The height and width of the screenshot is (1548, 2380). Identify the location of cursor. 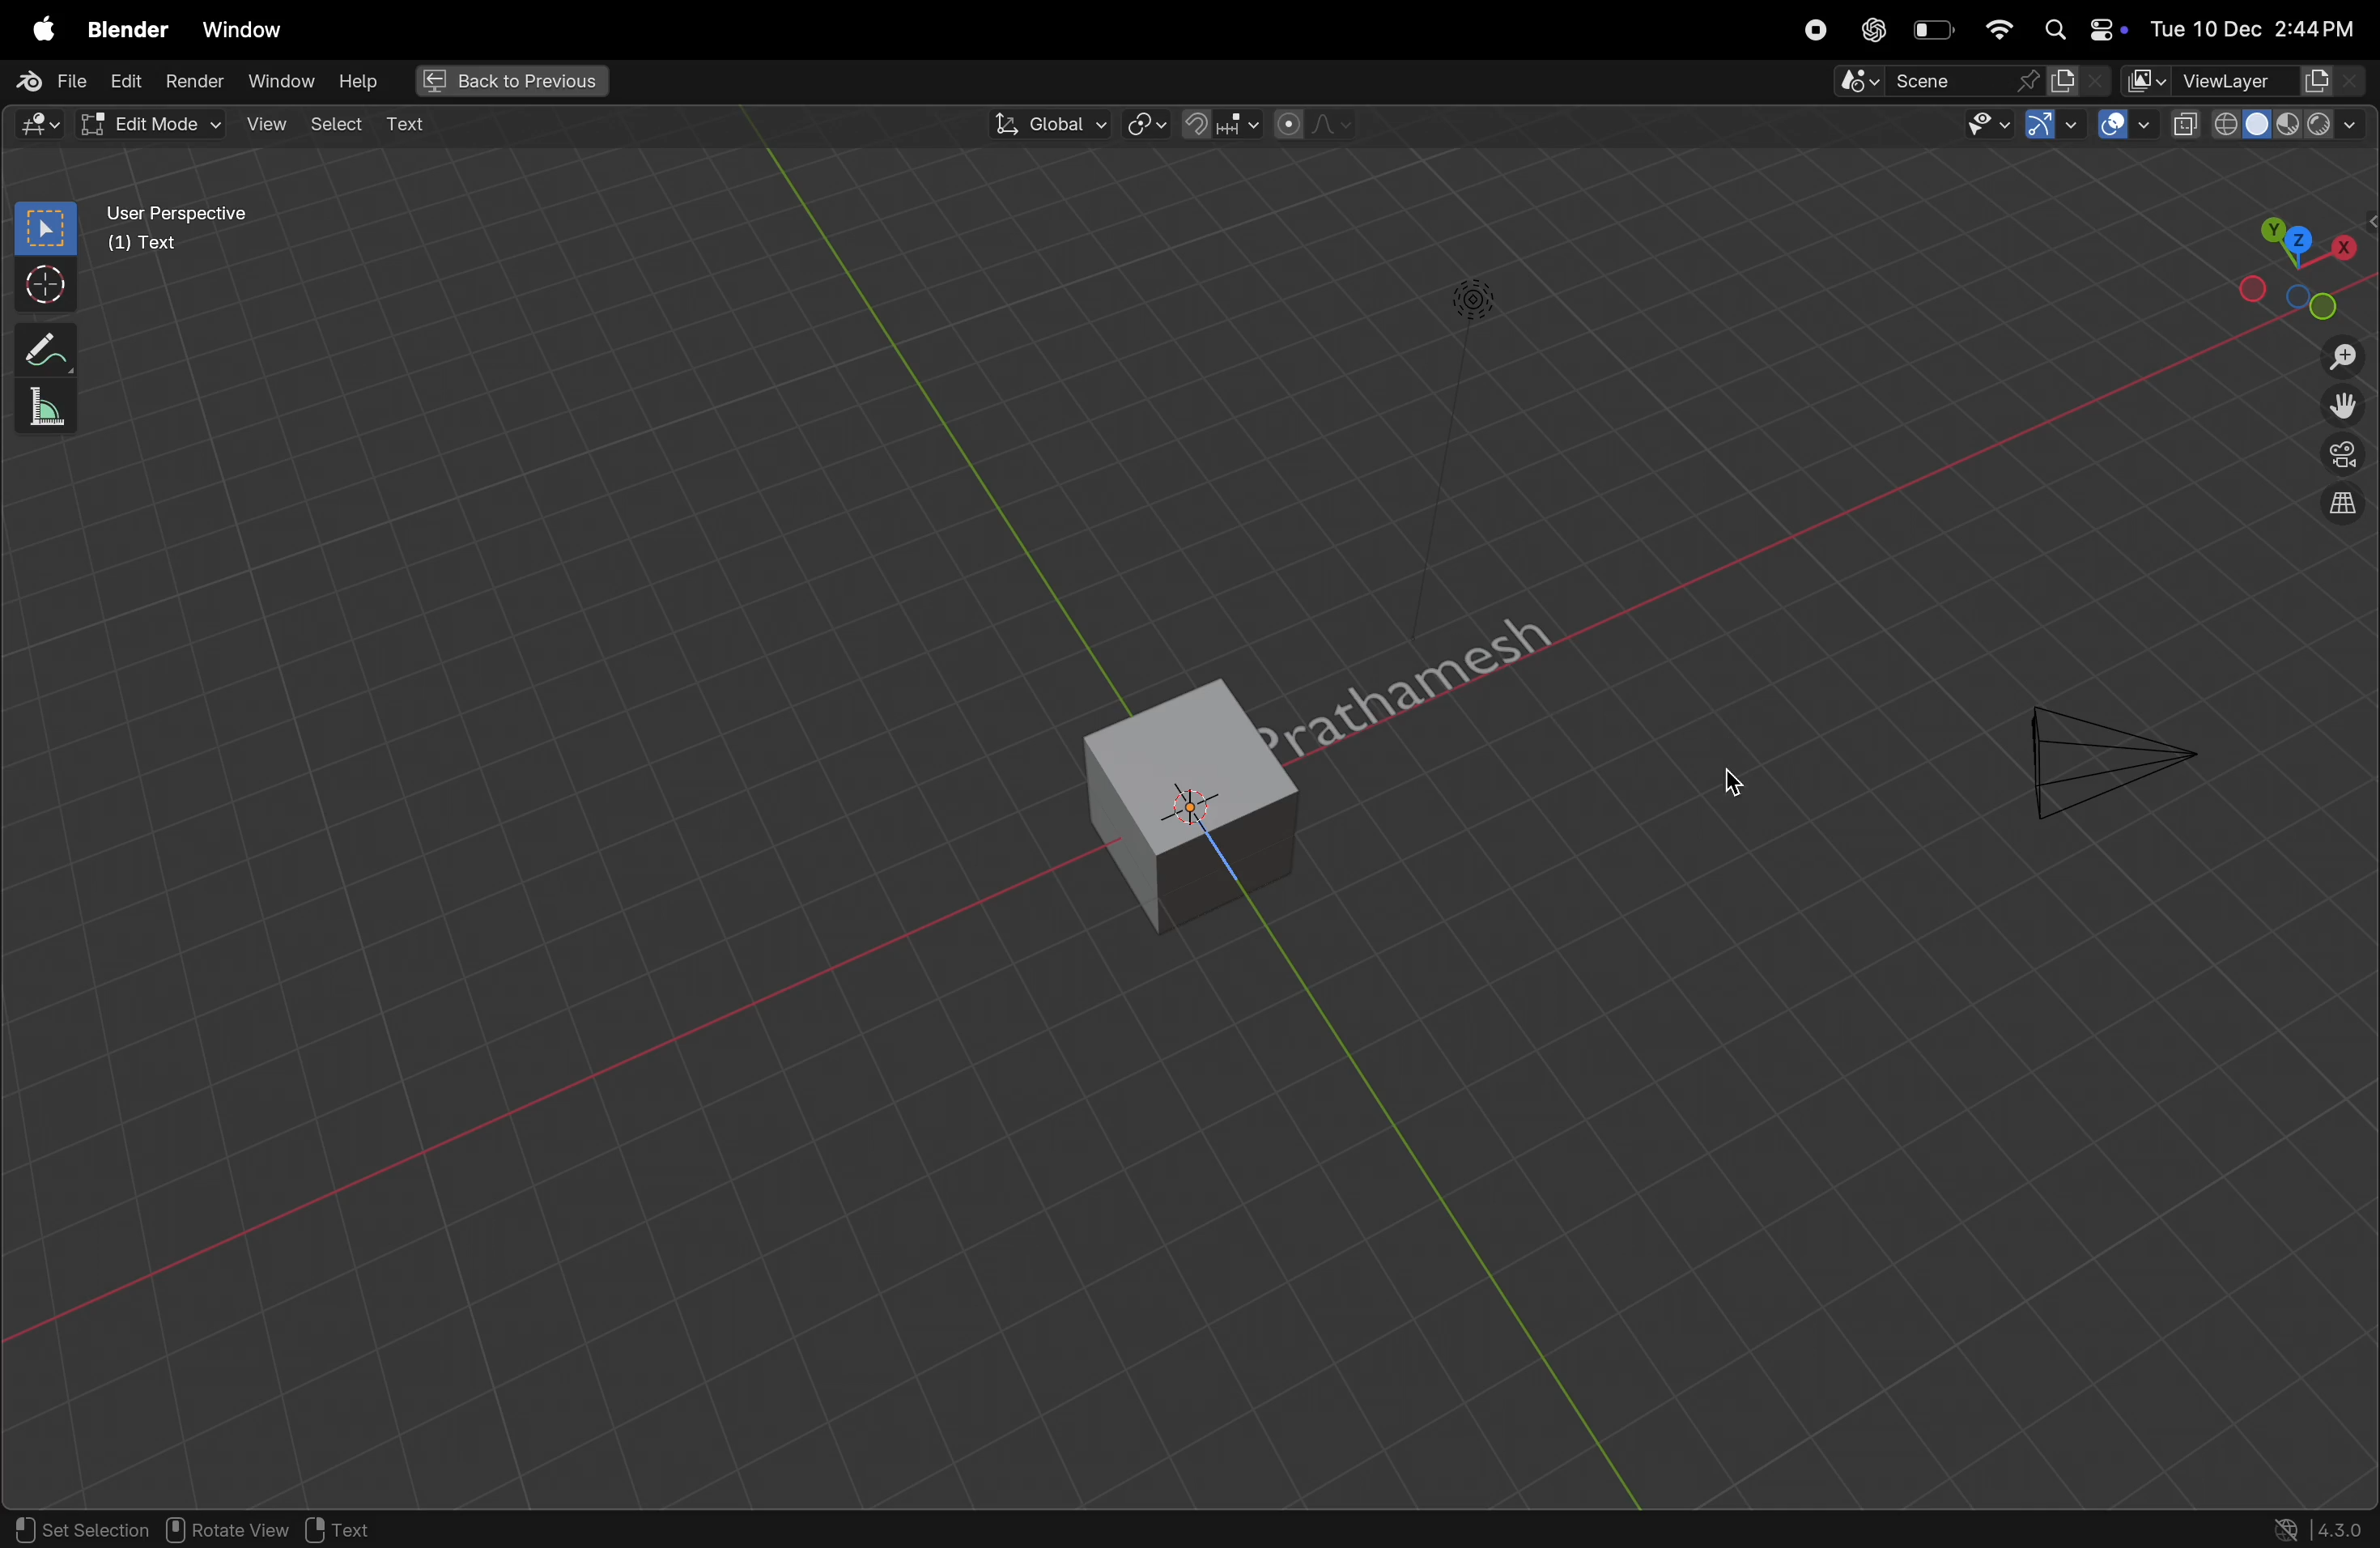
(1725, 787).